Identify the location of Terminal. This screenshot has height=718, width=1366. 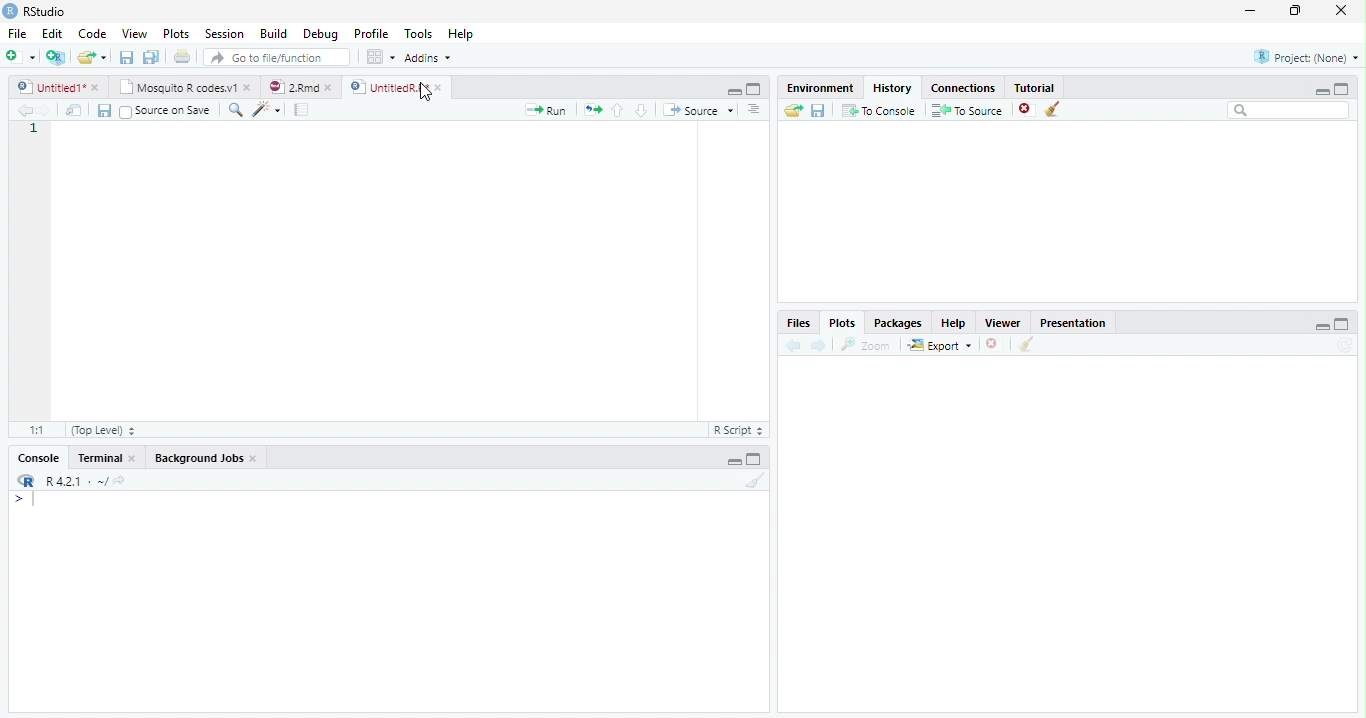
(108, 458).